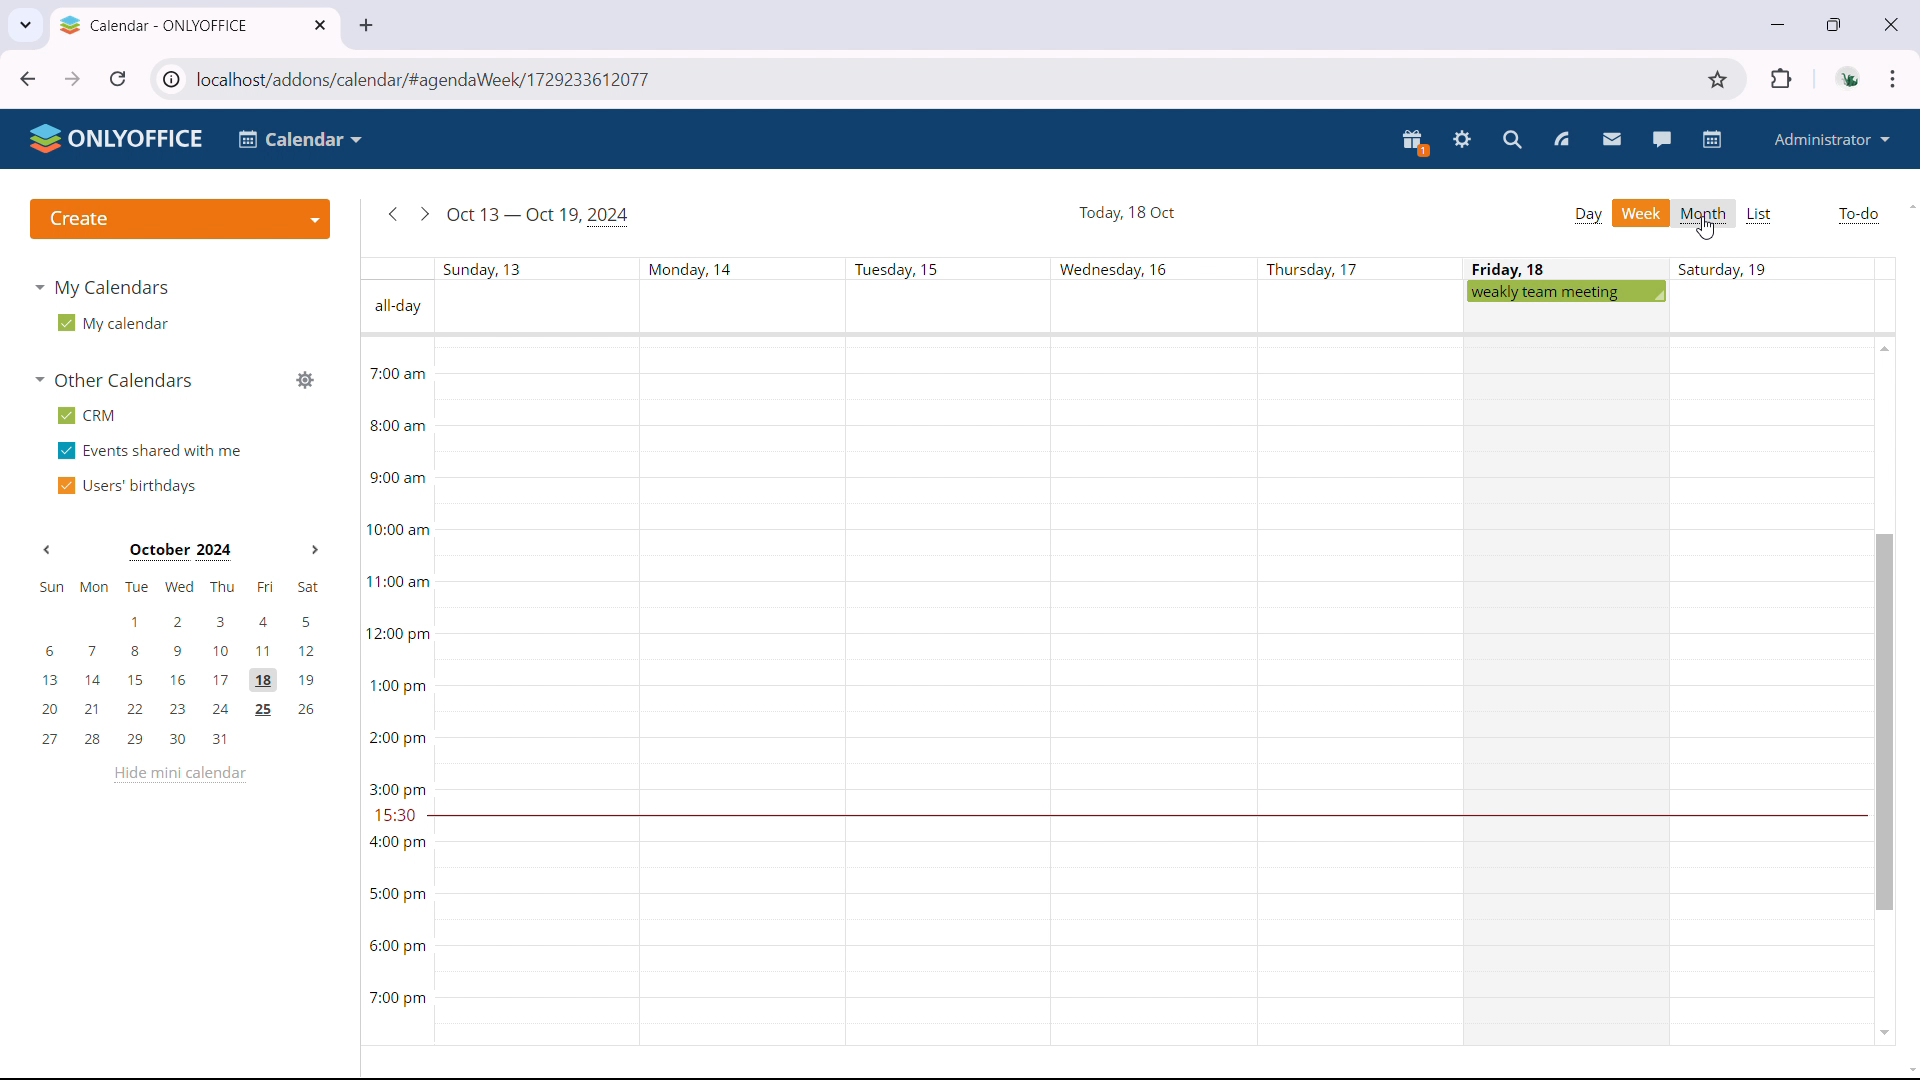  Describe the element at coordinates (1858, 214) in the screenshot. I see `to-do` at that location.